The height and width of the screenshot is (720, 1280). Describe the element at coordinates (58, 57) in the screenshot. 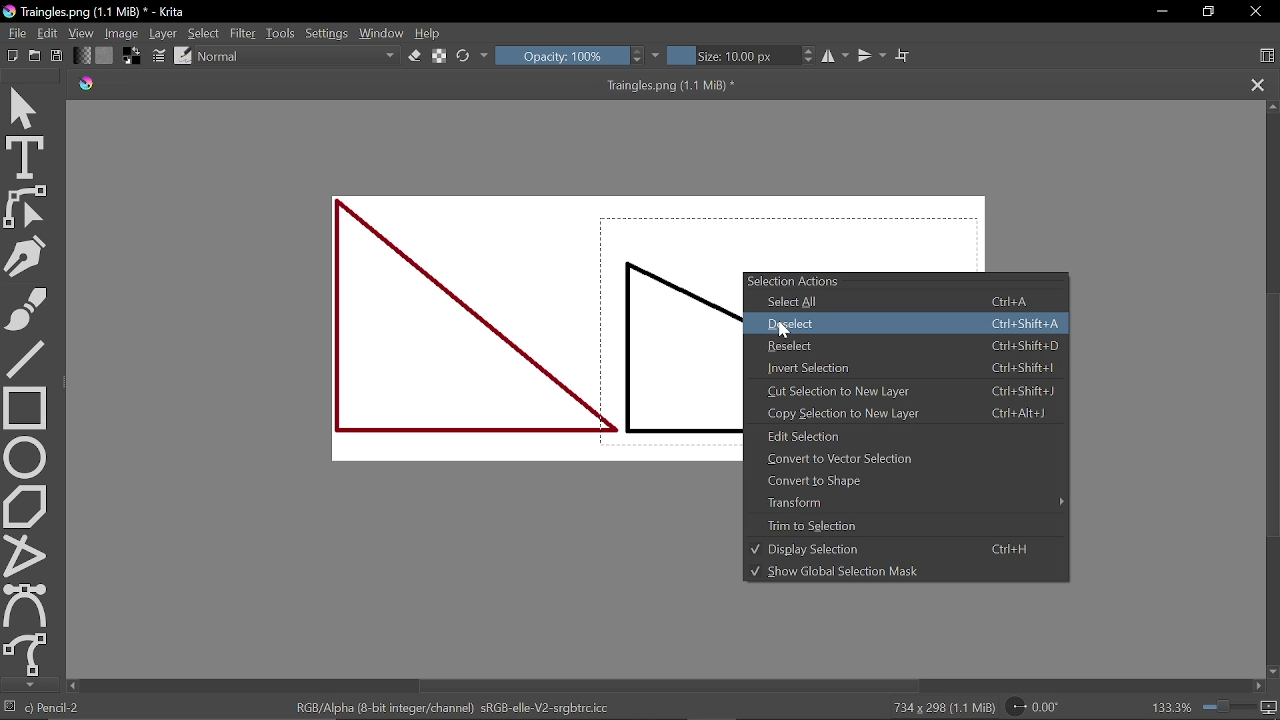

I see `Save` at that location.